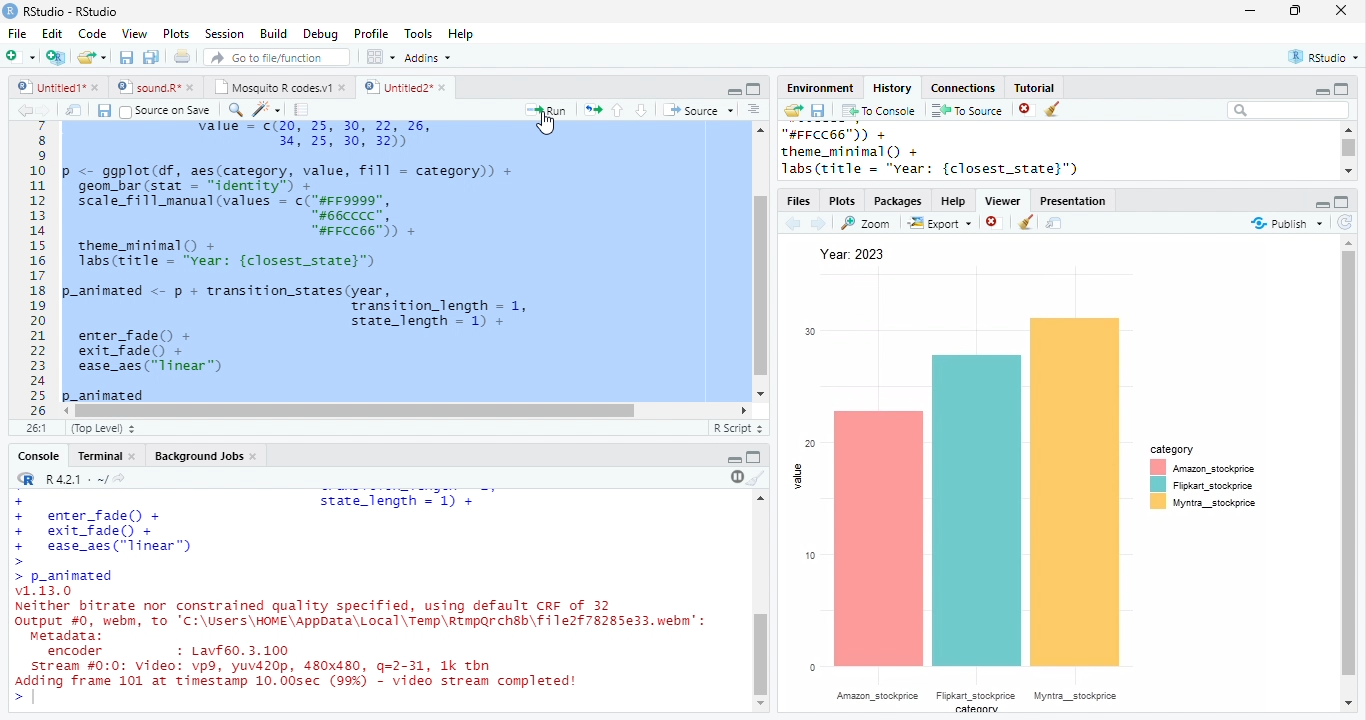 The width and height of the screenshot is (1366, 720). I want to click on Amazon stockprice, so click(1207, 466).